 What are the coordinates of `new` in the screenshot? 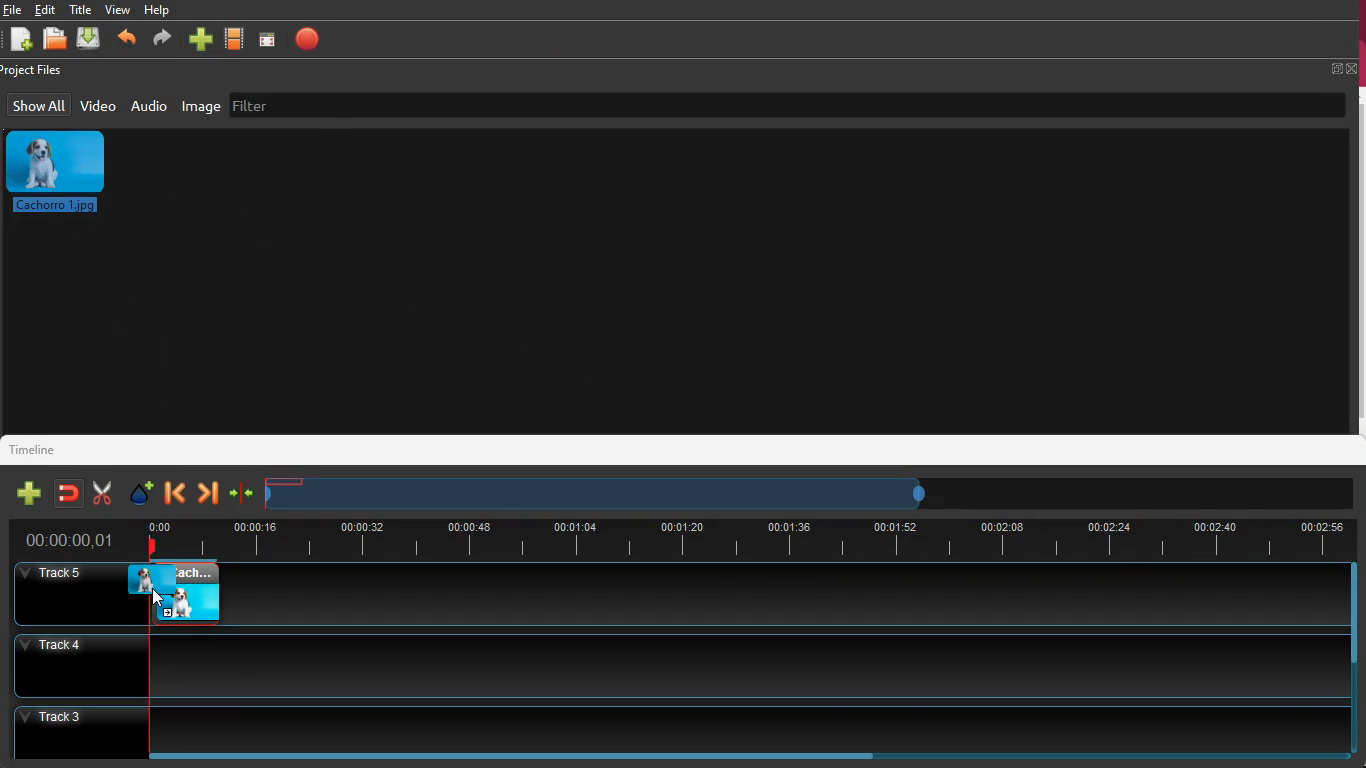 It's located at (20, 40).